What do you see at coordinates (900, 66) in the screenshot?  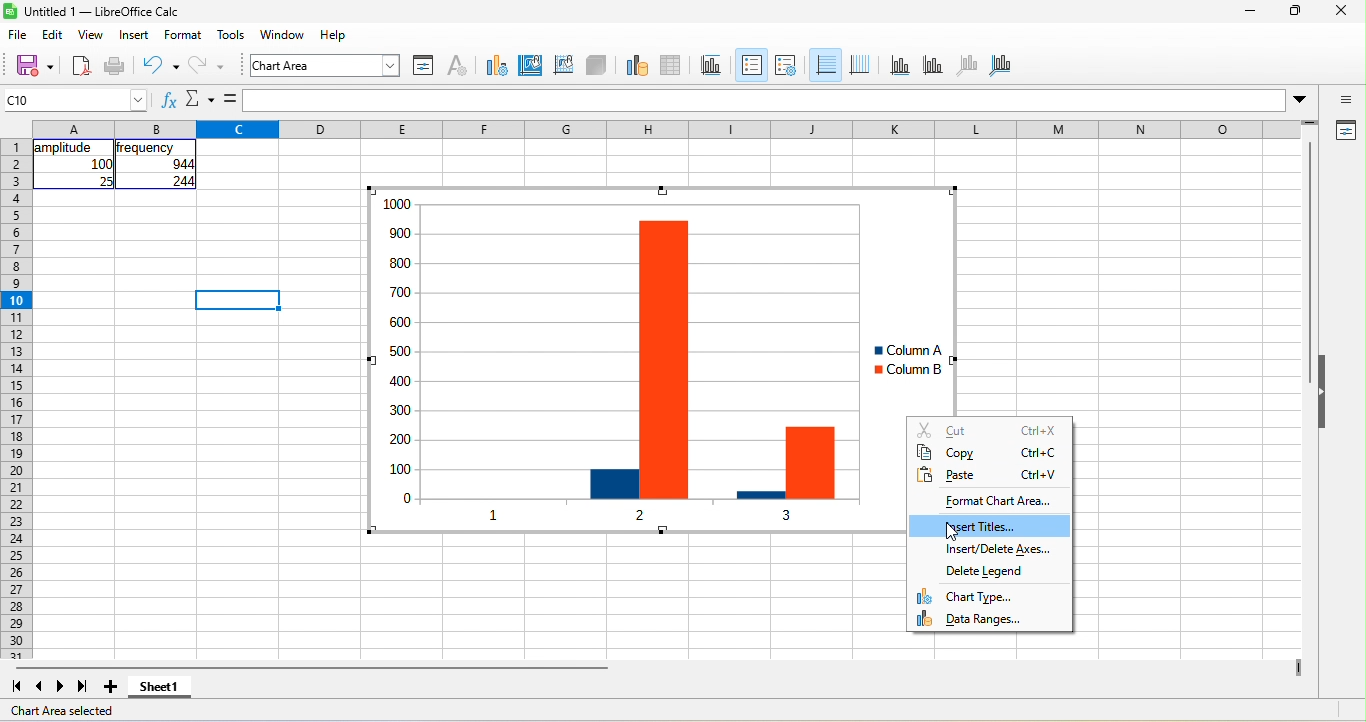 I see `x axis` at bounding box center [900, 66].